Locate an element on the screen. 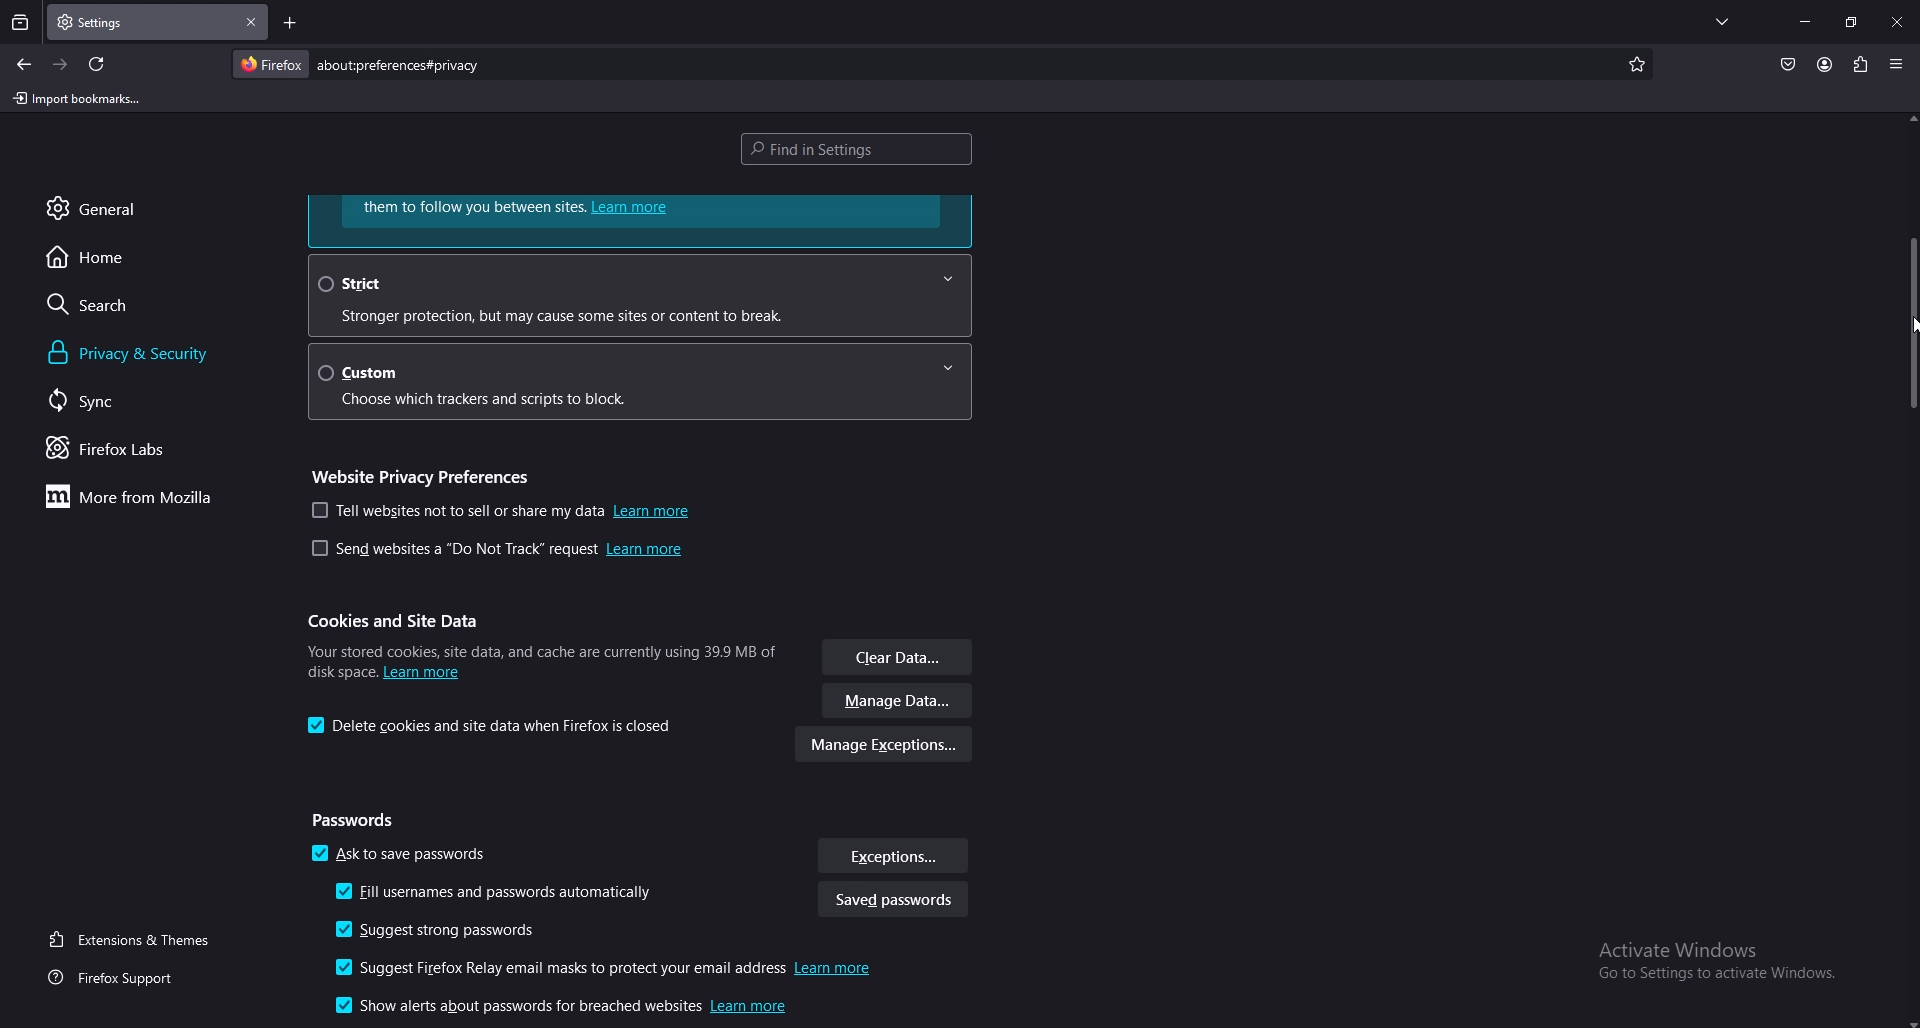 This screenshot has height=1028, width=1920. refresh is located at coordinates (98, 64).